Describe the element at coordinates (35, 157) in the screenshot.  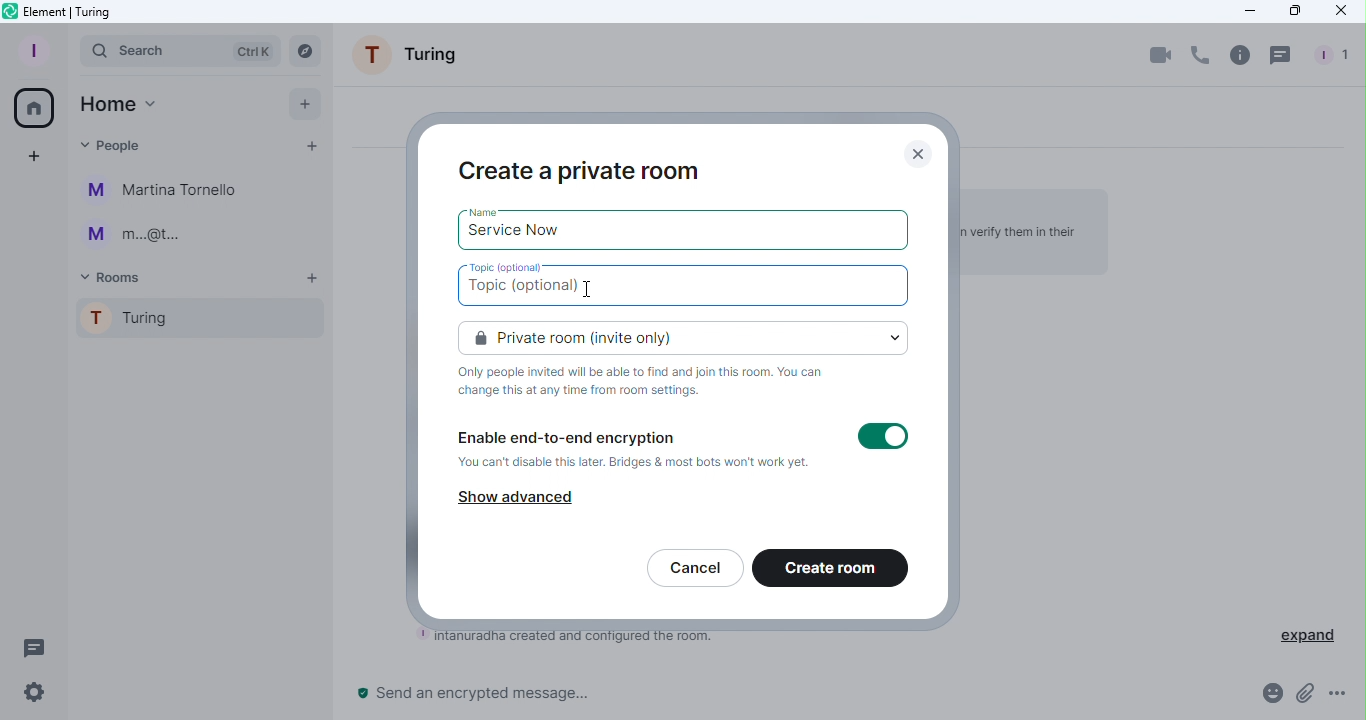
I see `Create a space` at that location.